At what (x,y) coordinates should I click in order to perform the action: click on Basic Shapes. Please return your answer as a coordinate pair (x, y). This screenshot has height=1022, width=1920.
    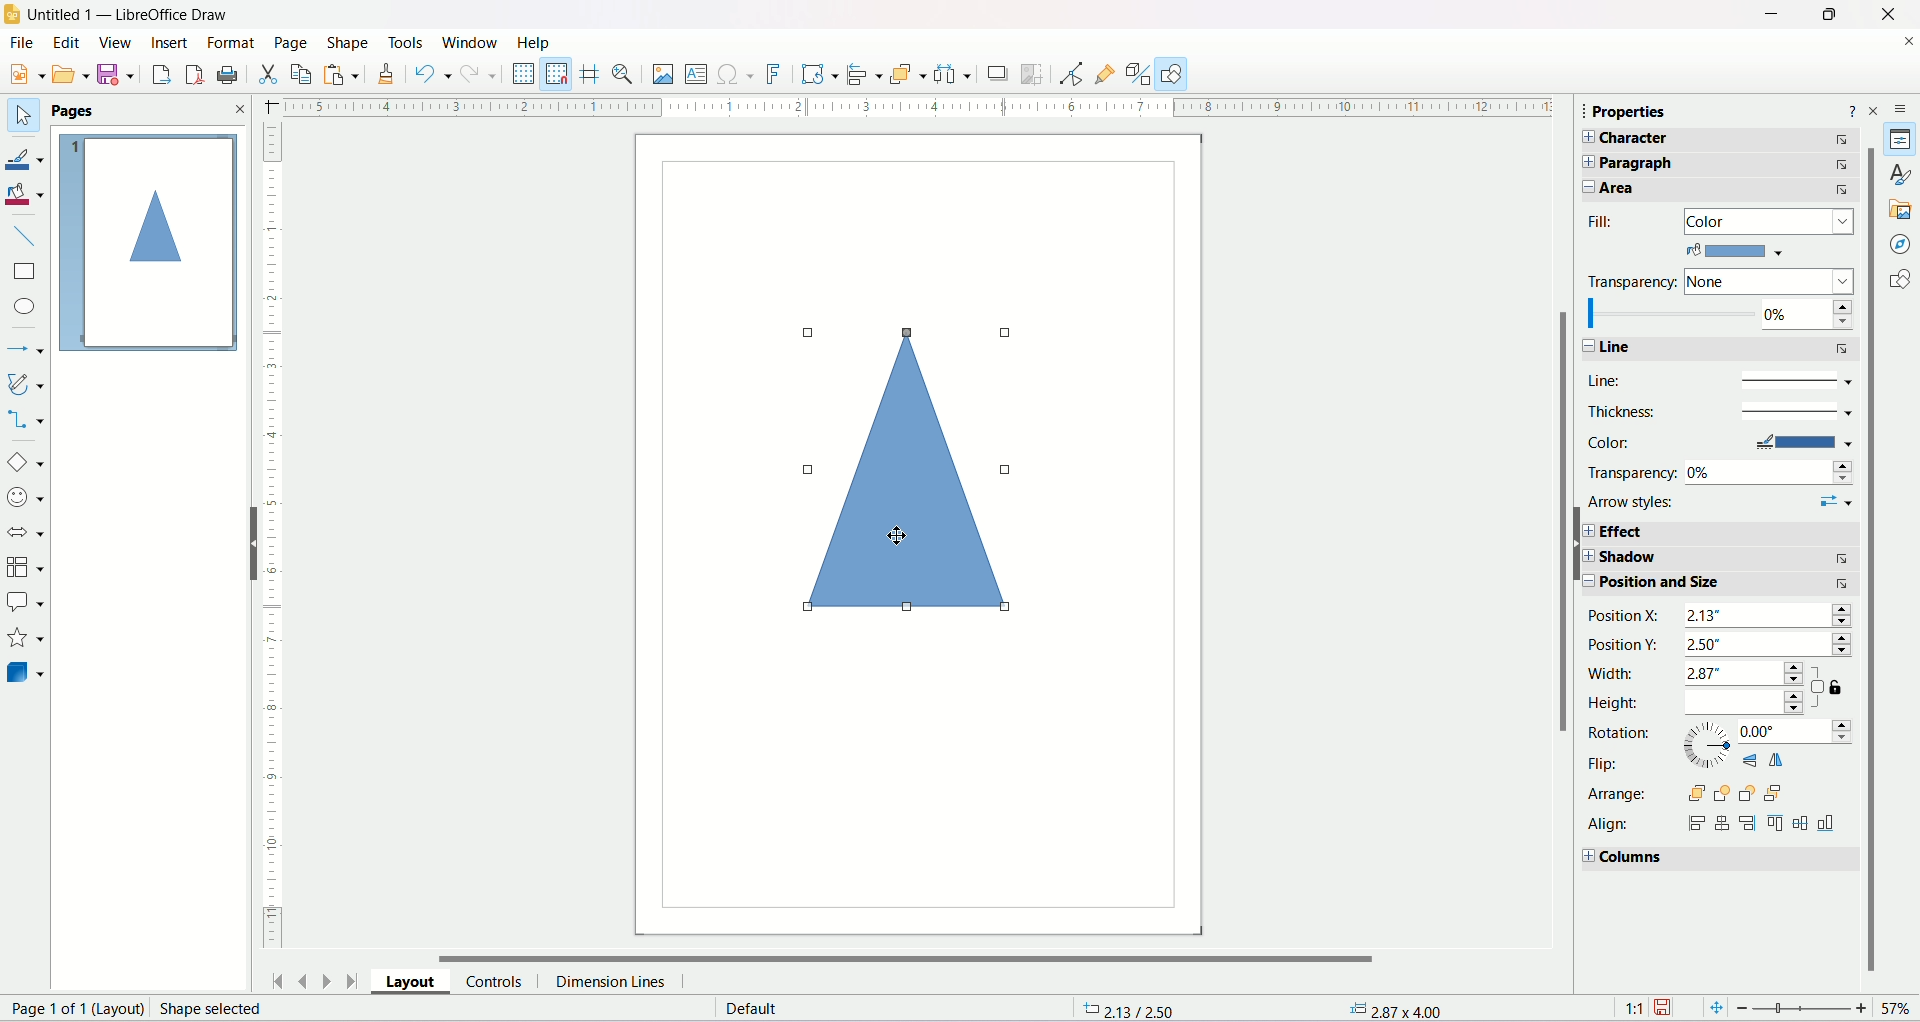
    Looking at the image, I should click on (26, 461).